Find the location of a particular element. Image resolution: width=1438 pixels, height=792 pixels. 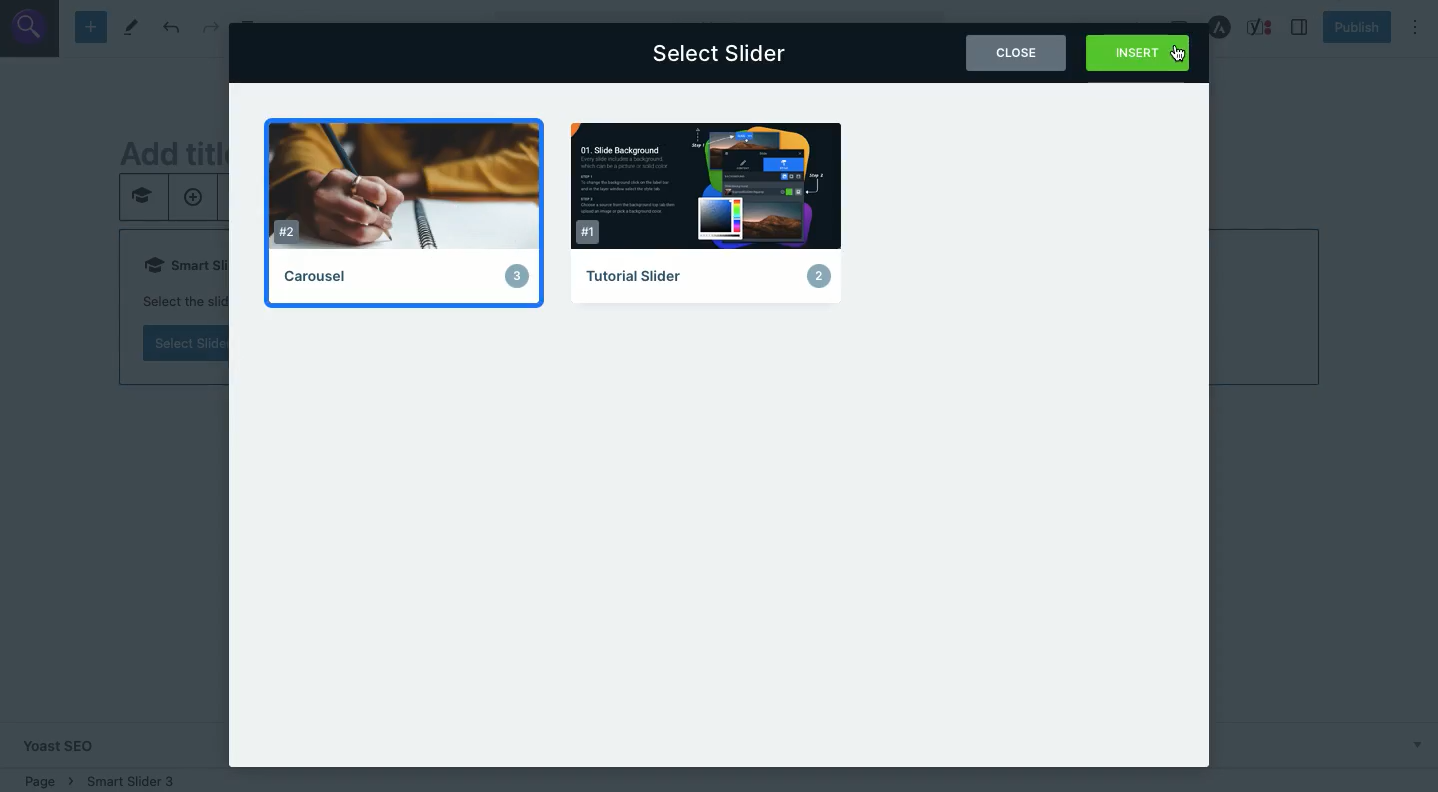

Carousel is located at coordinates (412, 215).